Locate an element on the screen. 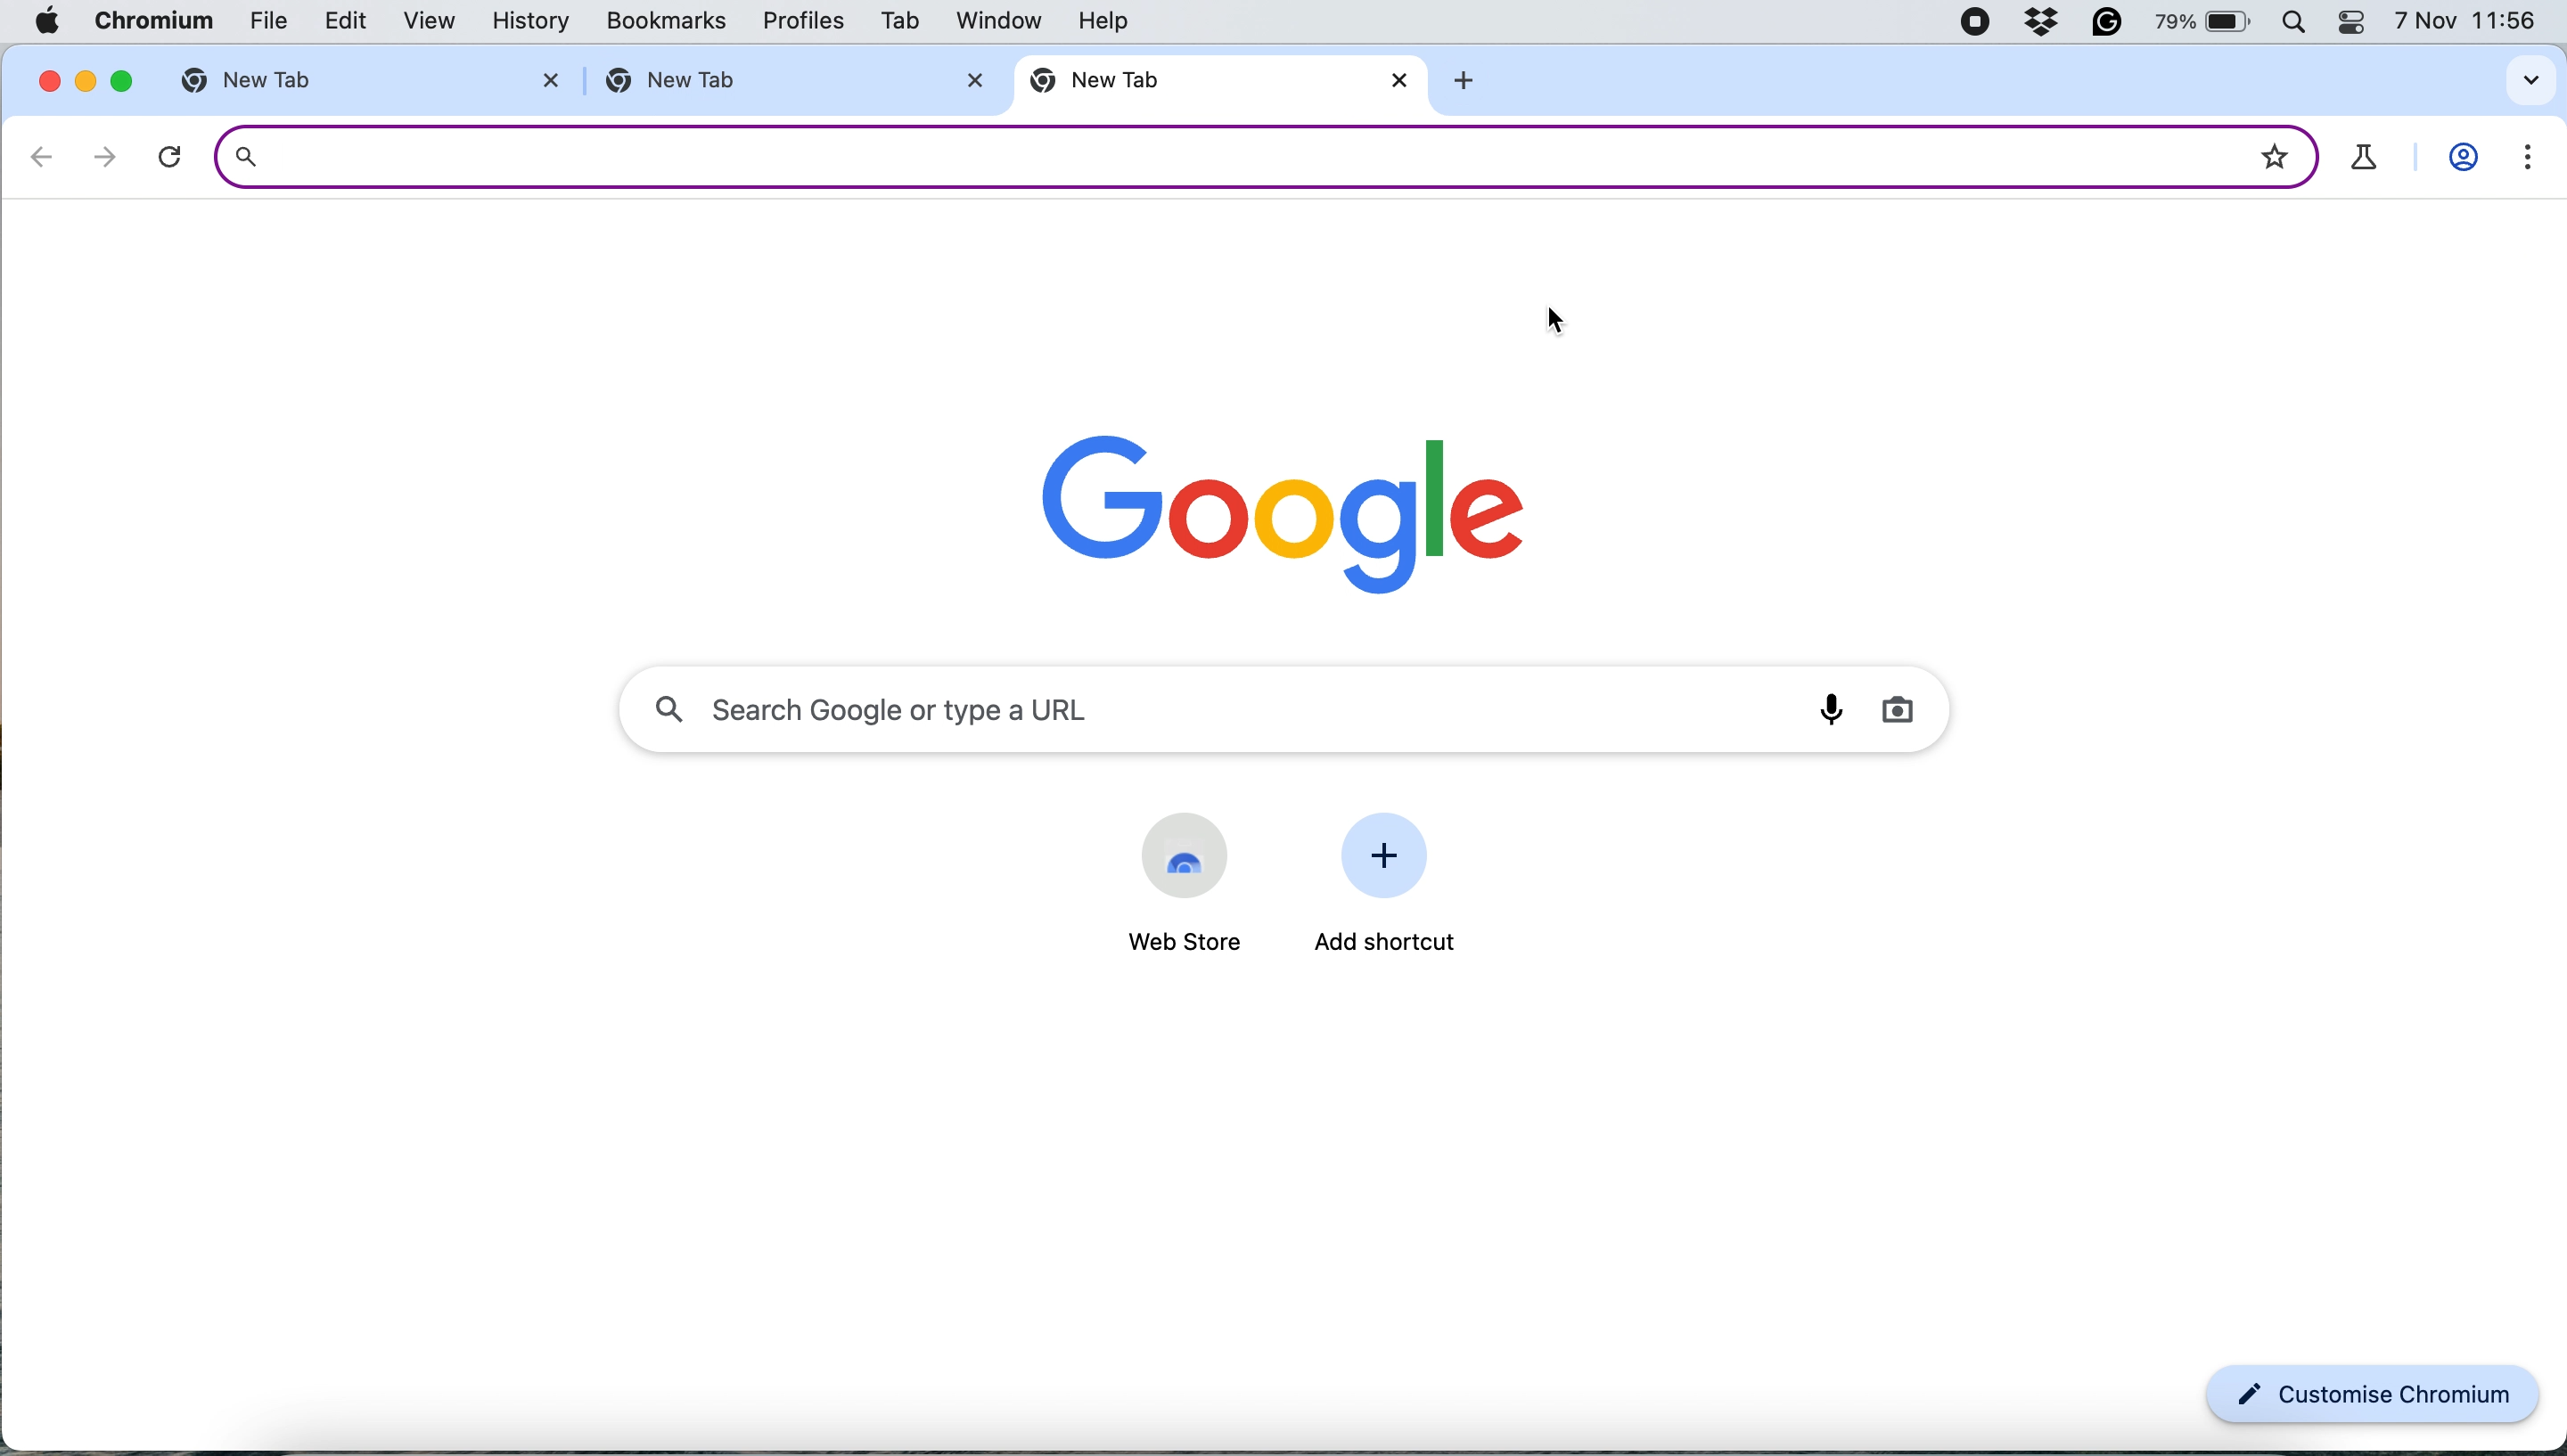 The height and width of the screenshot is (1456, 2567). new tab is located at coordinates (760, 83).